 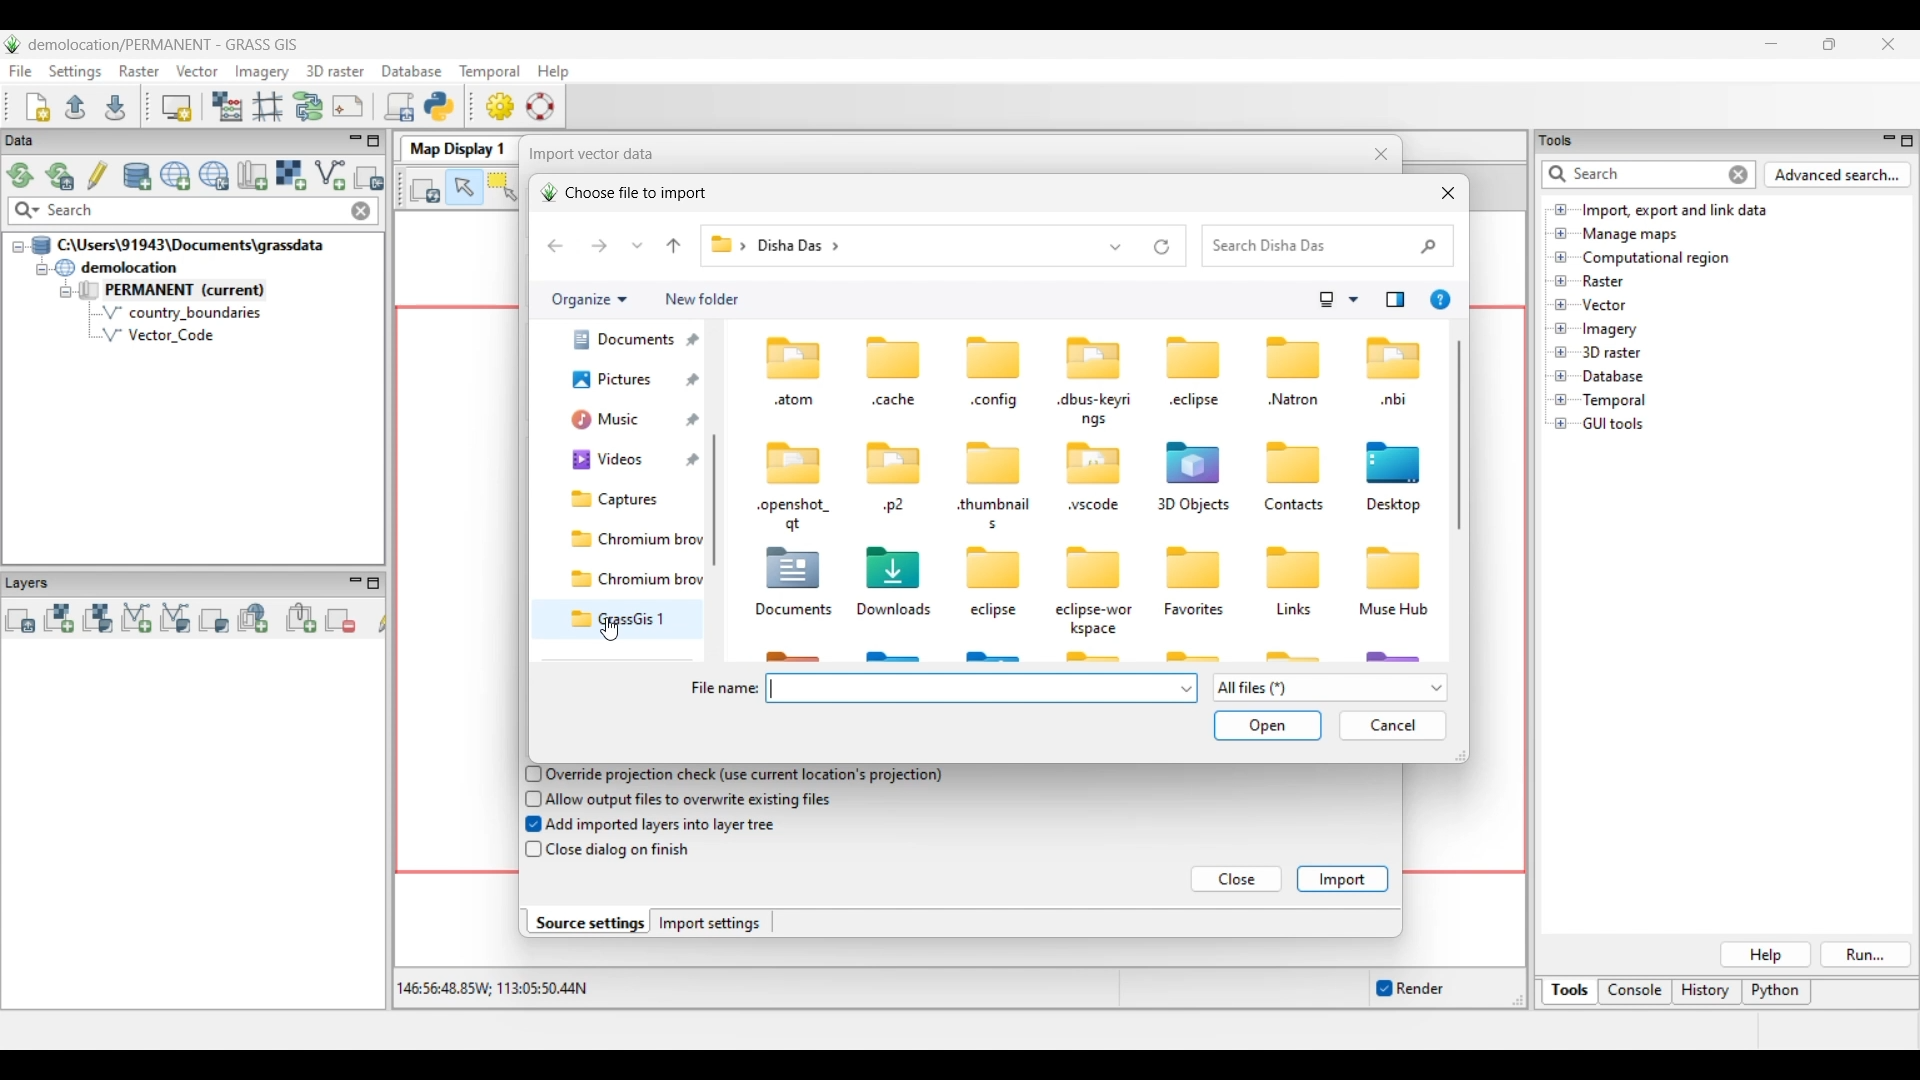 What do you see at coordinates (1886, 140) in the screenshot?
I see `Minimize Tools panel` at bounding box center [1886, 140].